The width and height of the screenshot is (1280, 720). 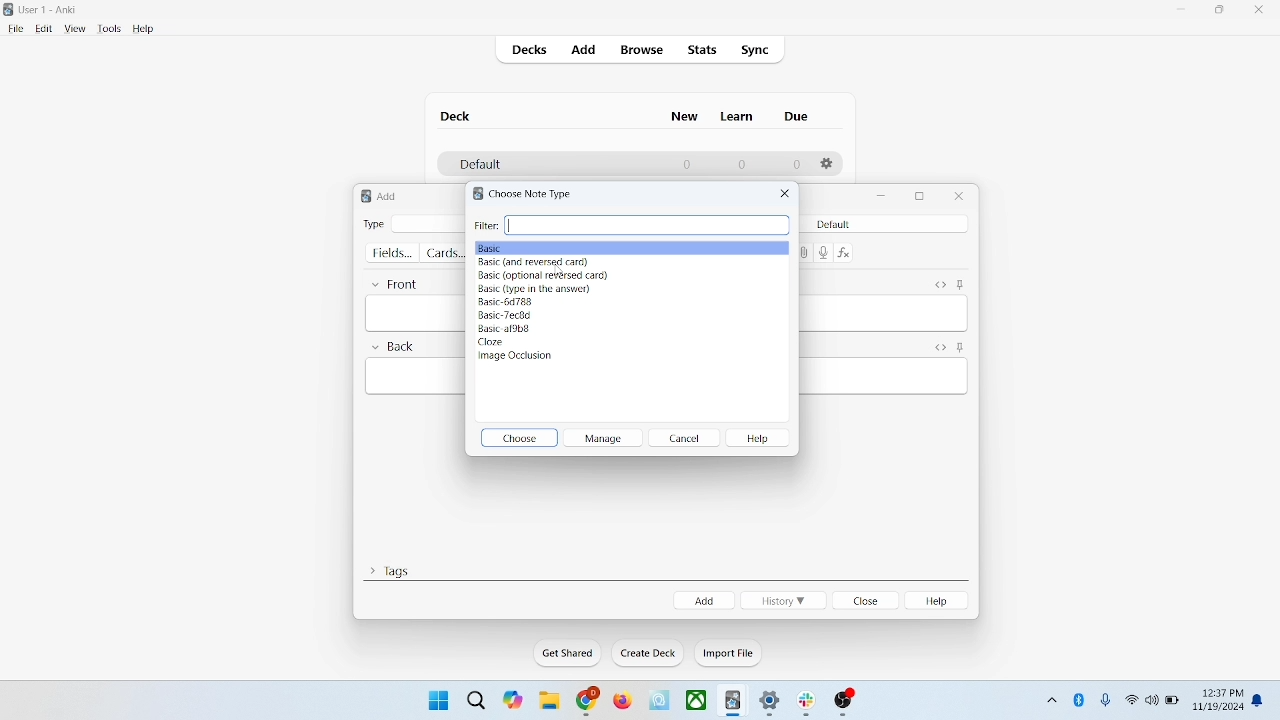 I want to click on help, so click(x=763, y=440).